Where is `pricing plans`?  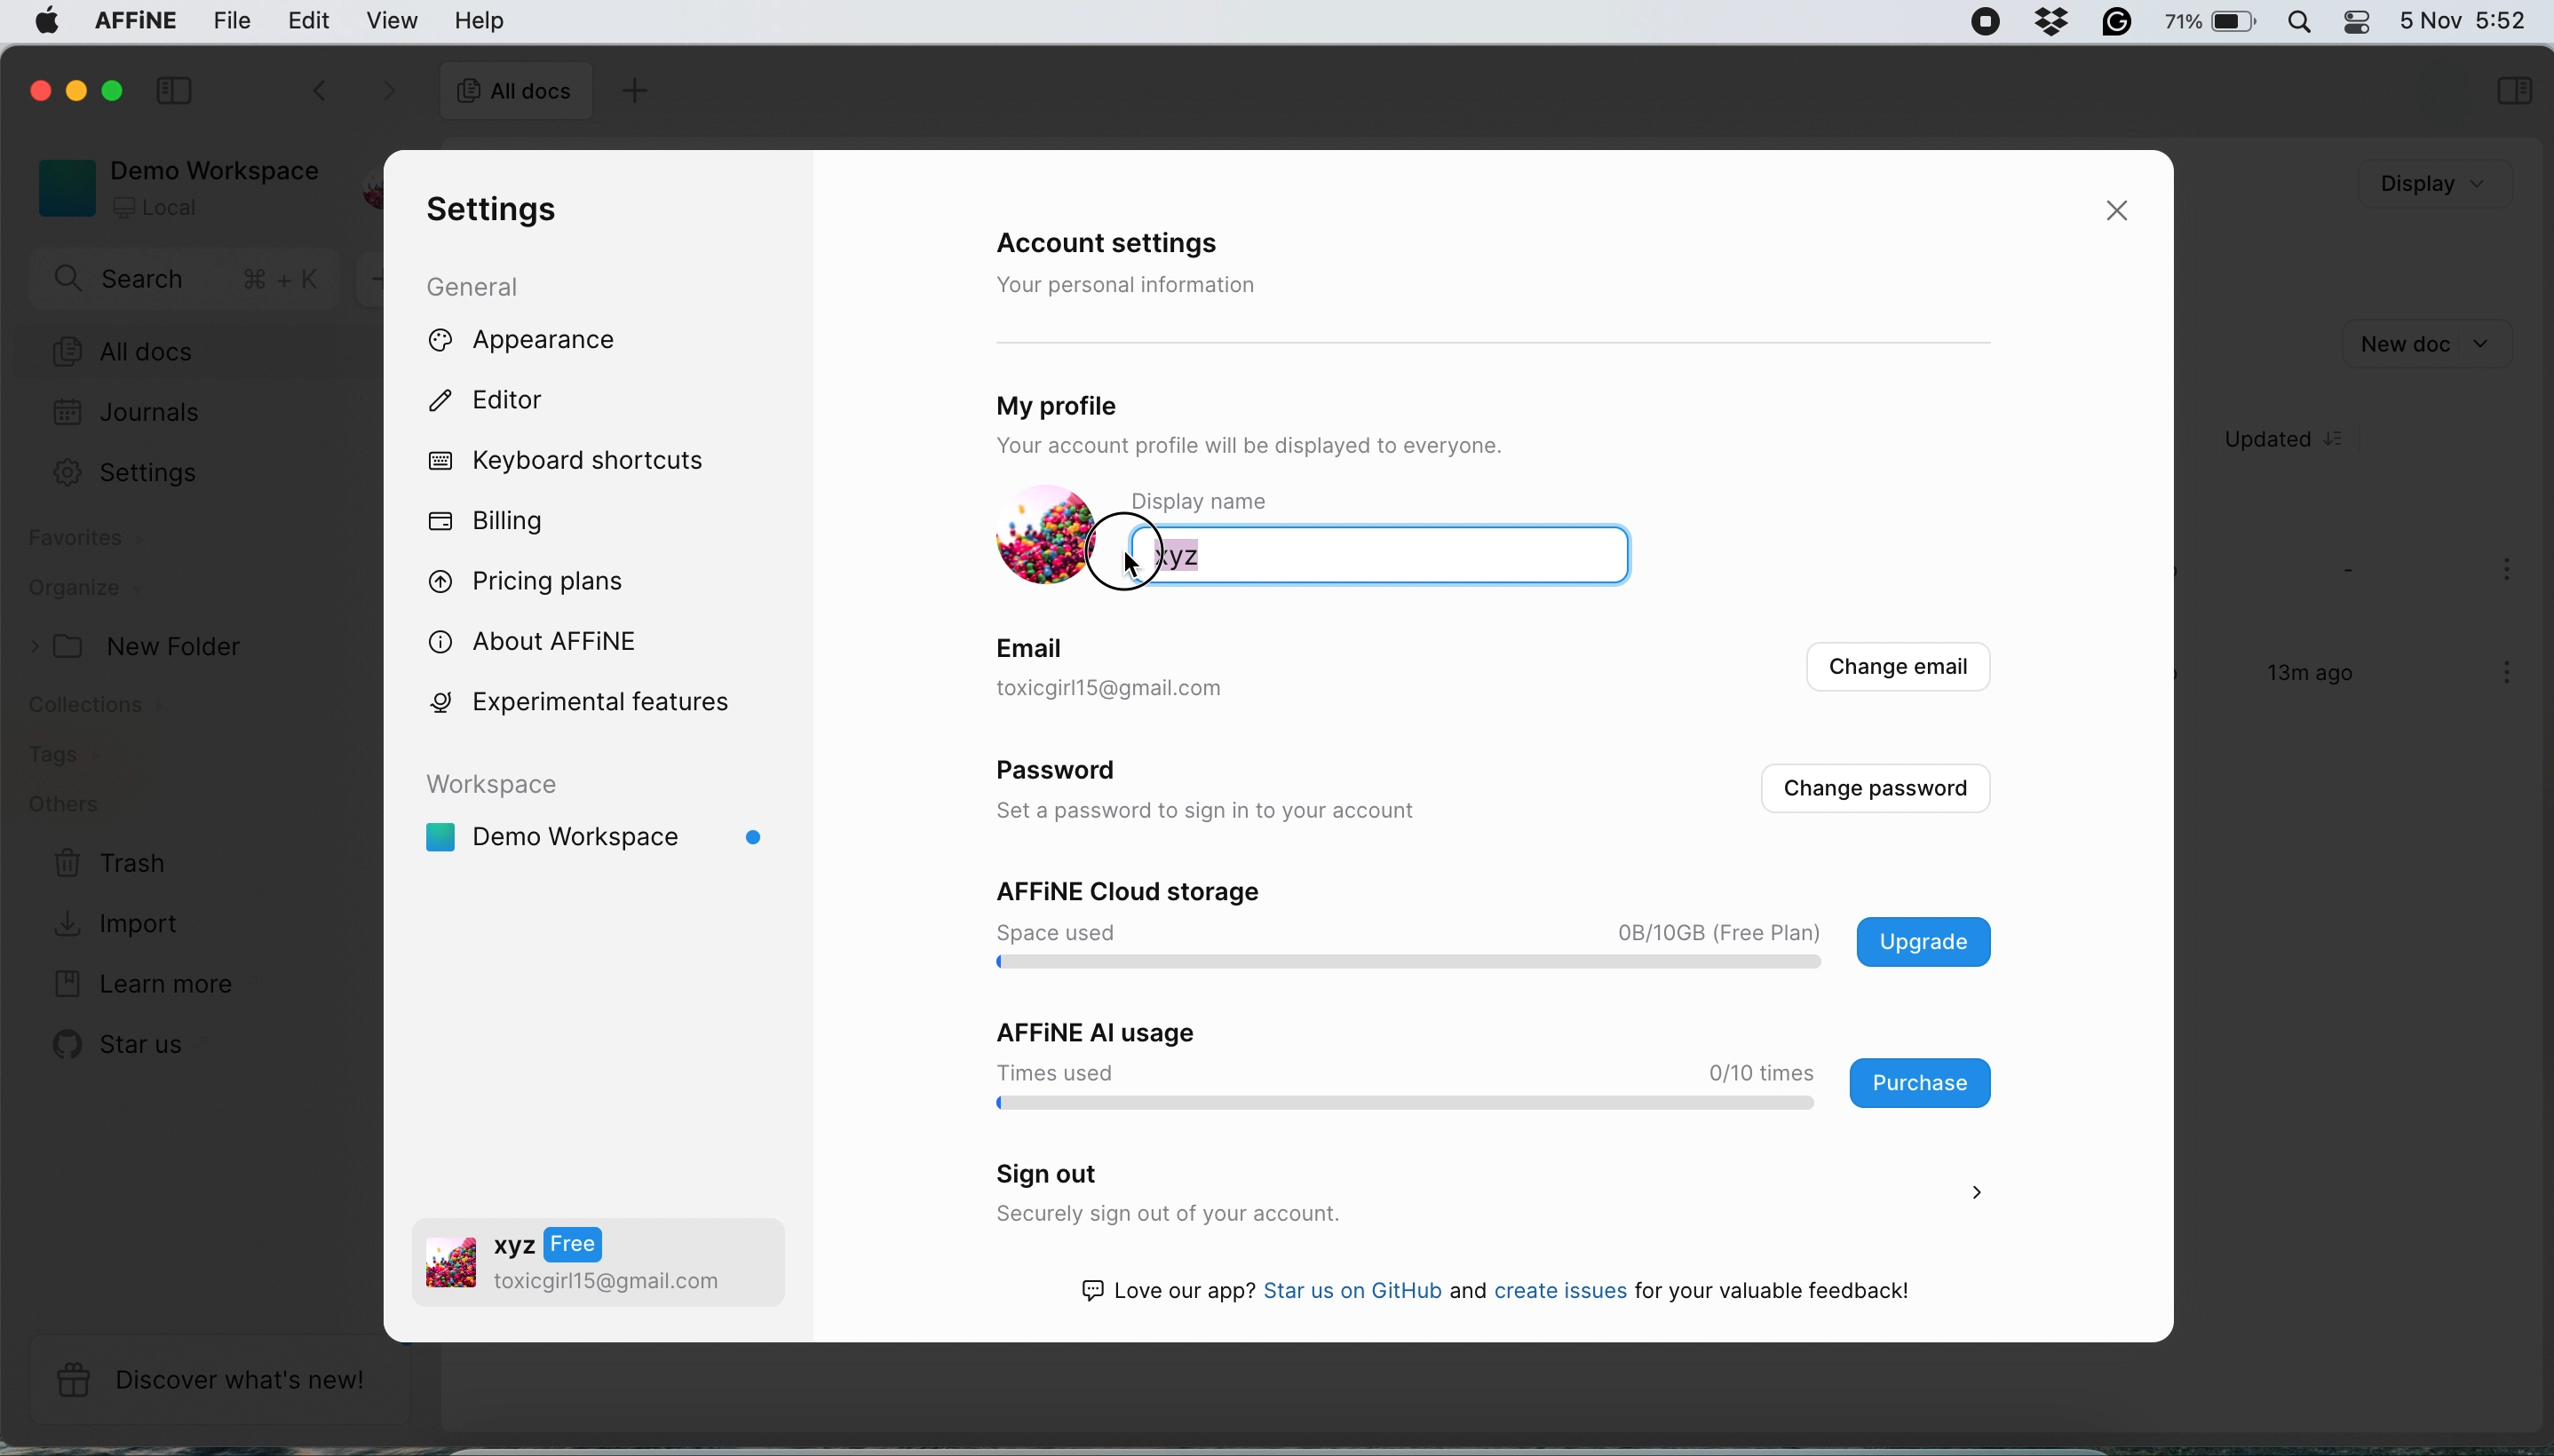 pricing plans is located at coordinates (540, 578).